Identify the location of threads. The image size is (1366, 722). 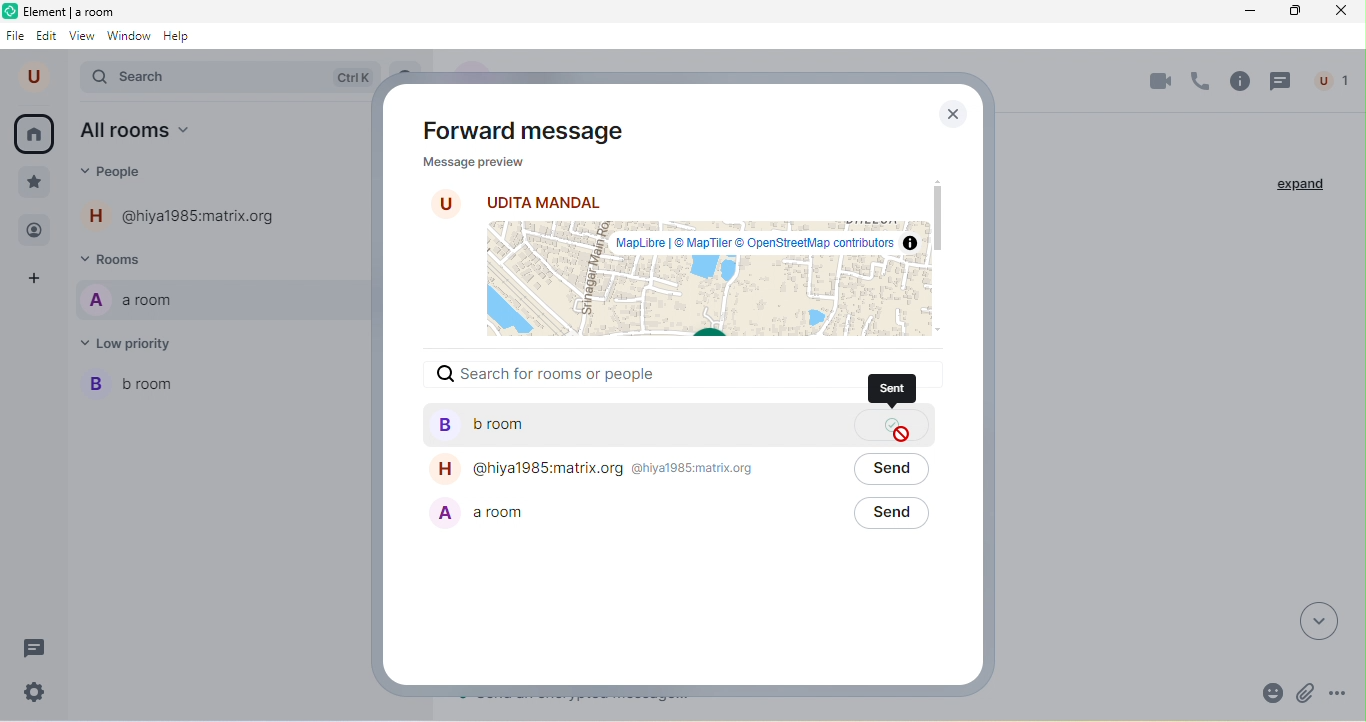
(35, 649).